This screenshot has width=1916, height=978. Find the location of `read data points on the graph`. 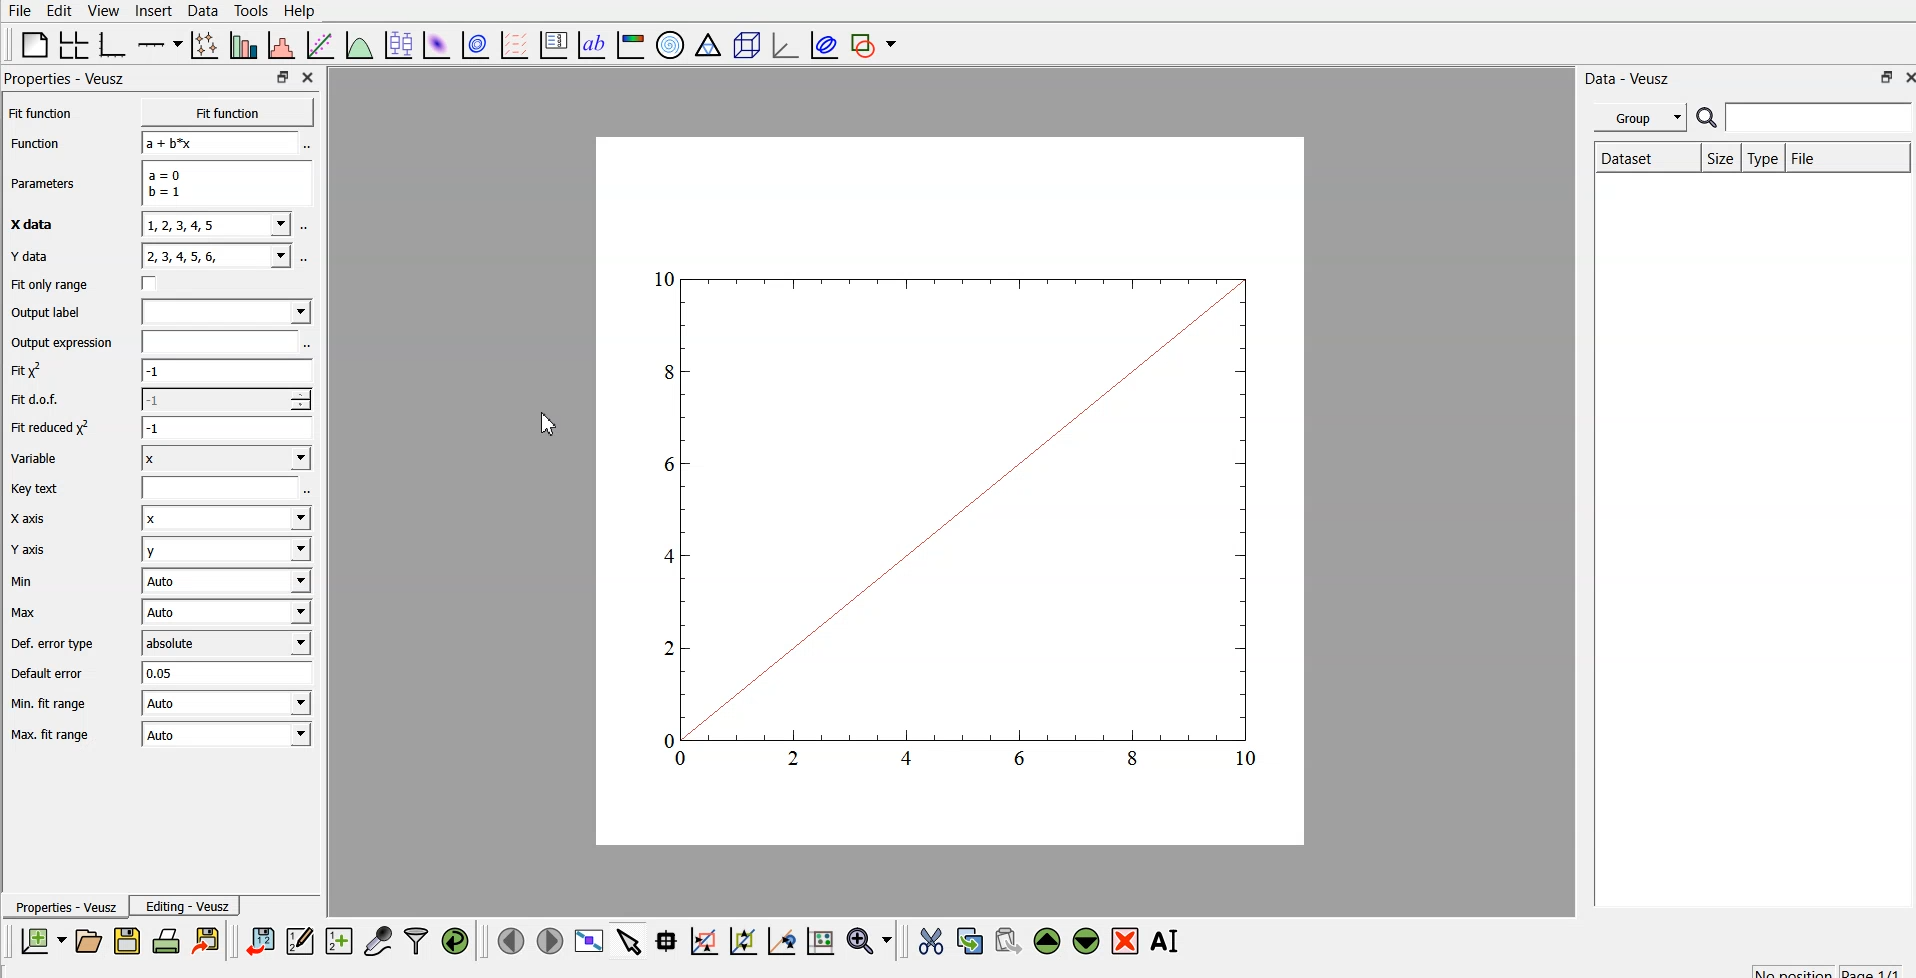

read data points on the graph is located at coordinates (669, 942).